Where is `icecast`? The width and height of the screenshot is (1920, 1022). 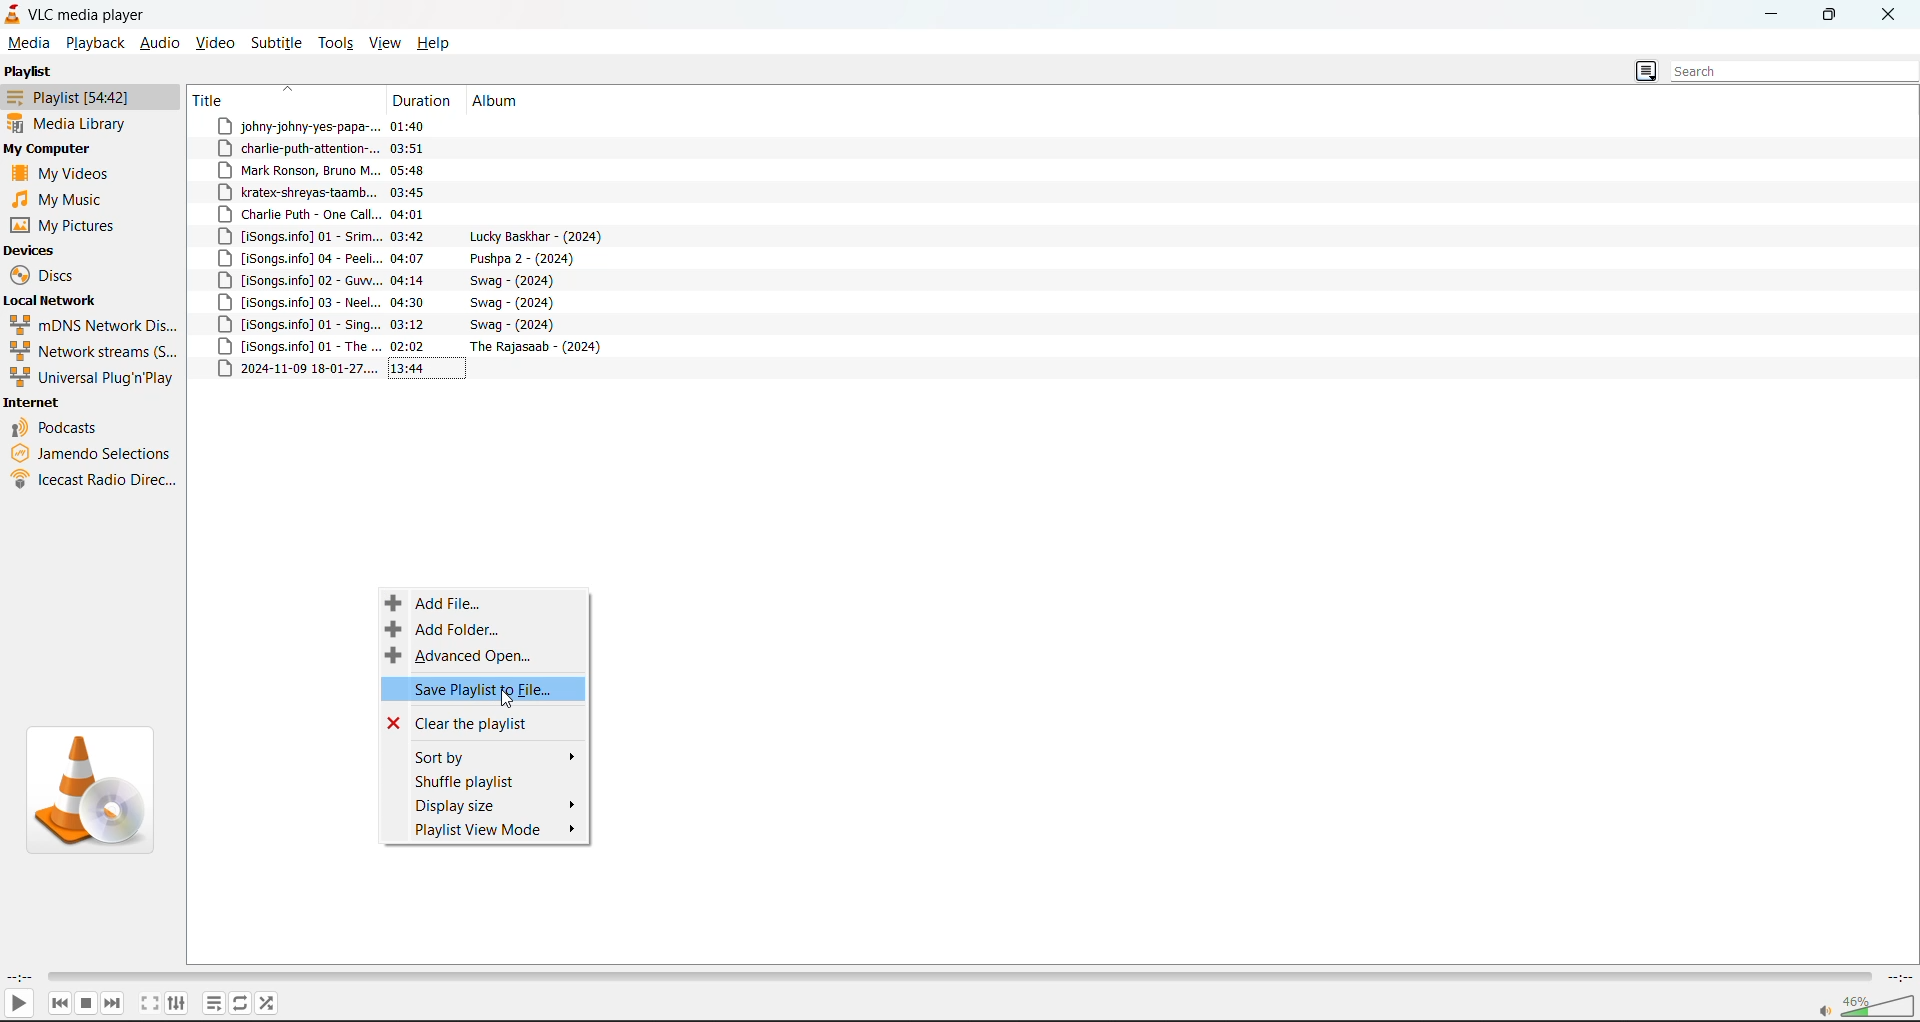
icecast is located at coordinates (91, 480).